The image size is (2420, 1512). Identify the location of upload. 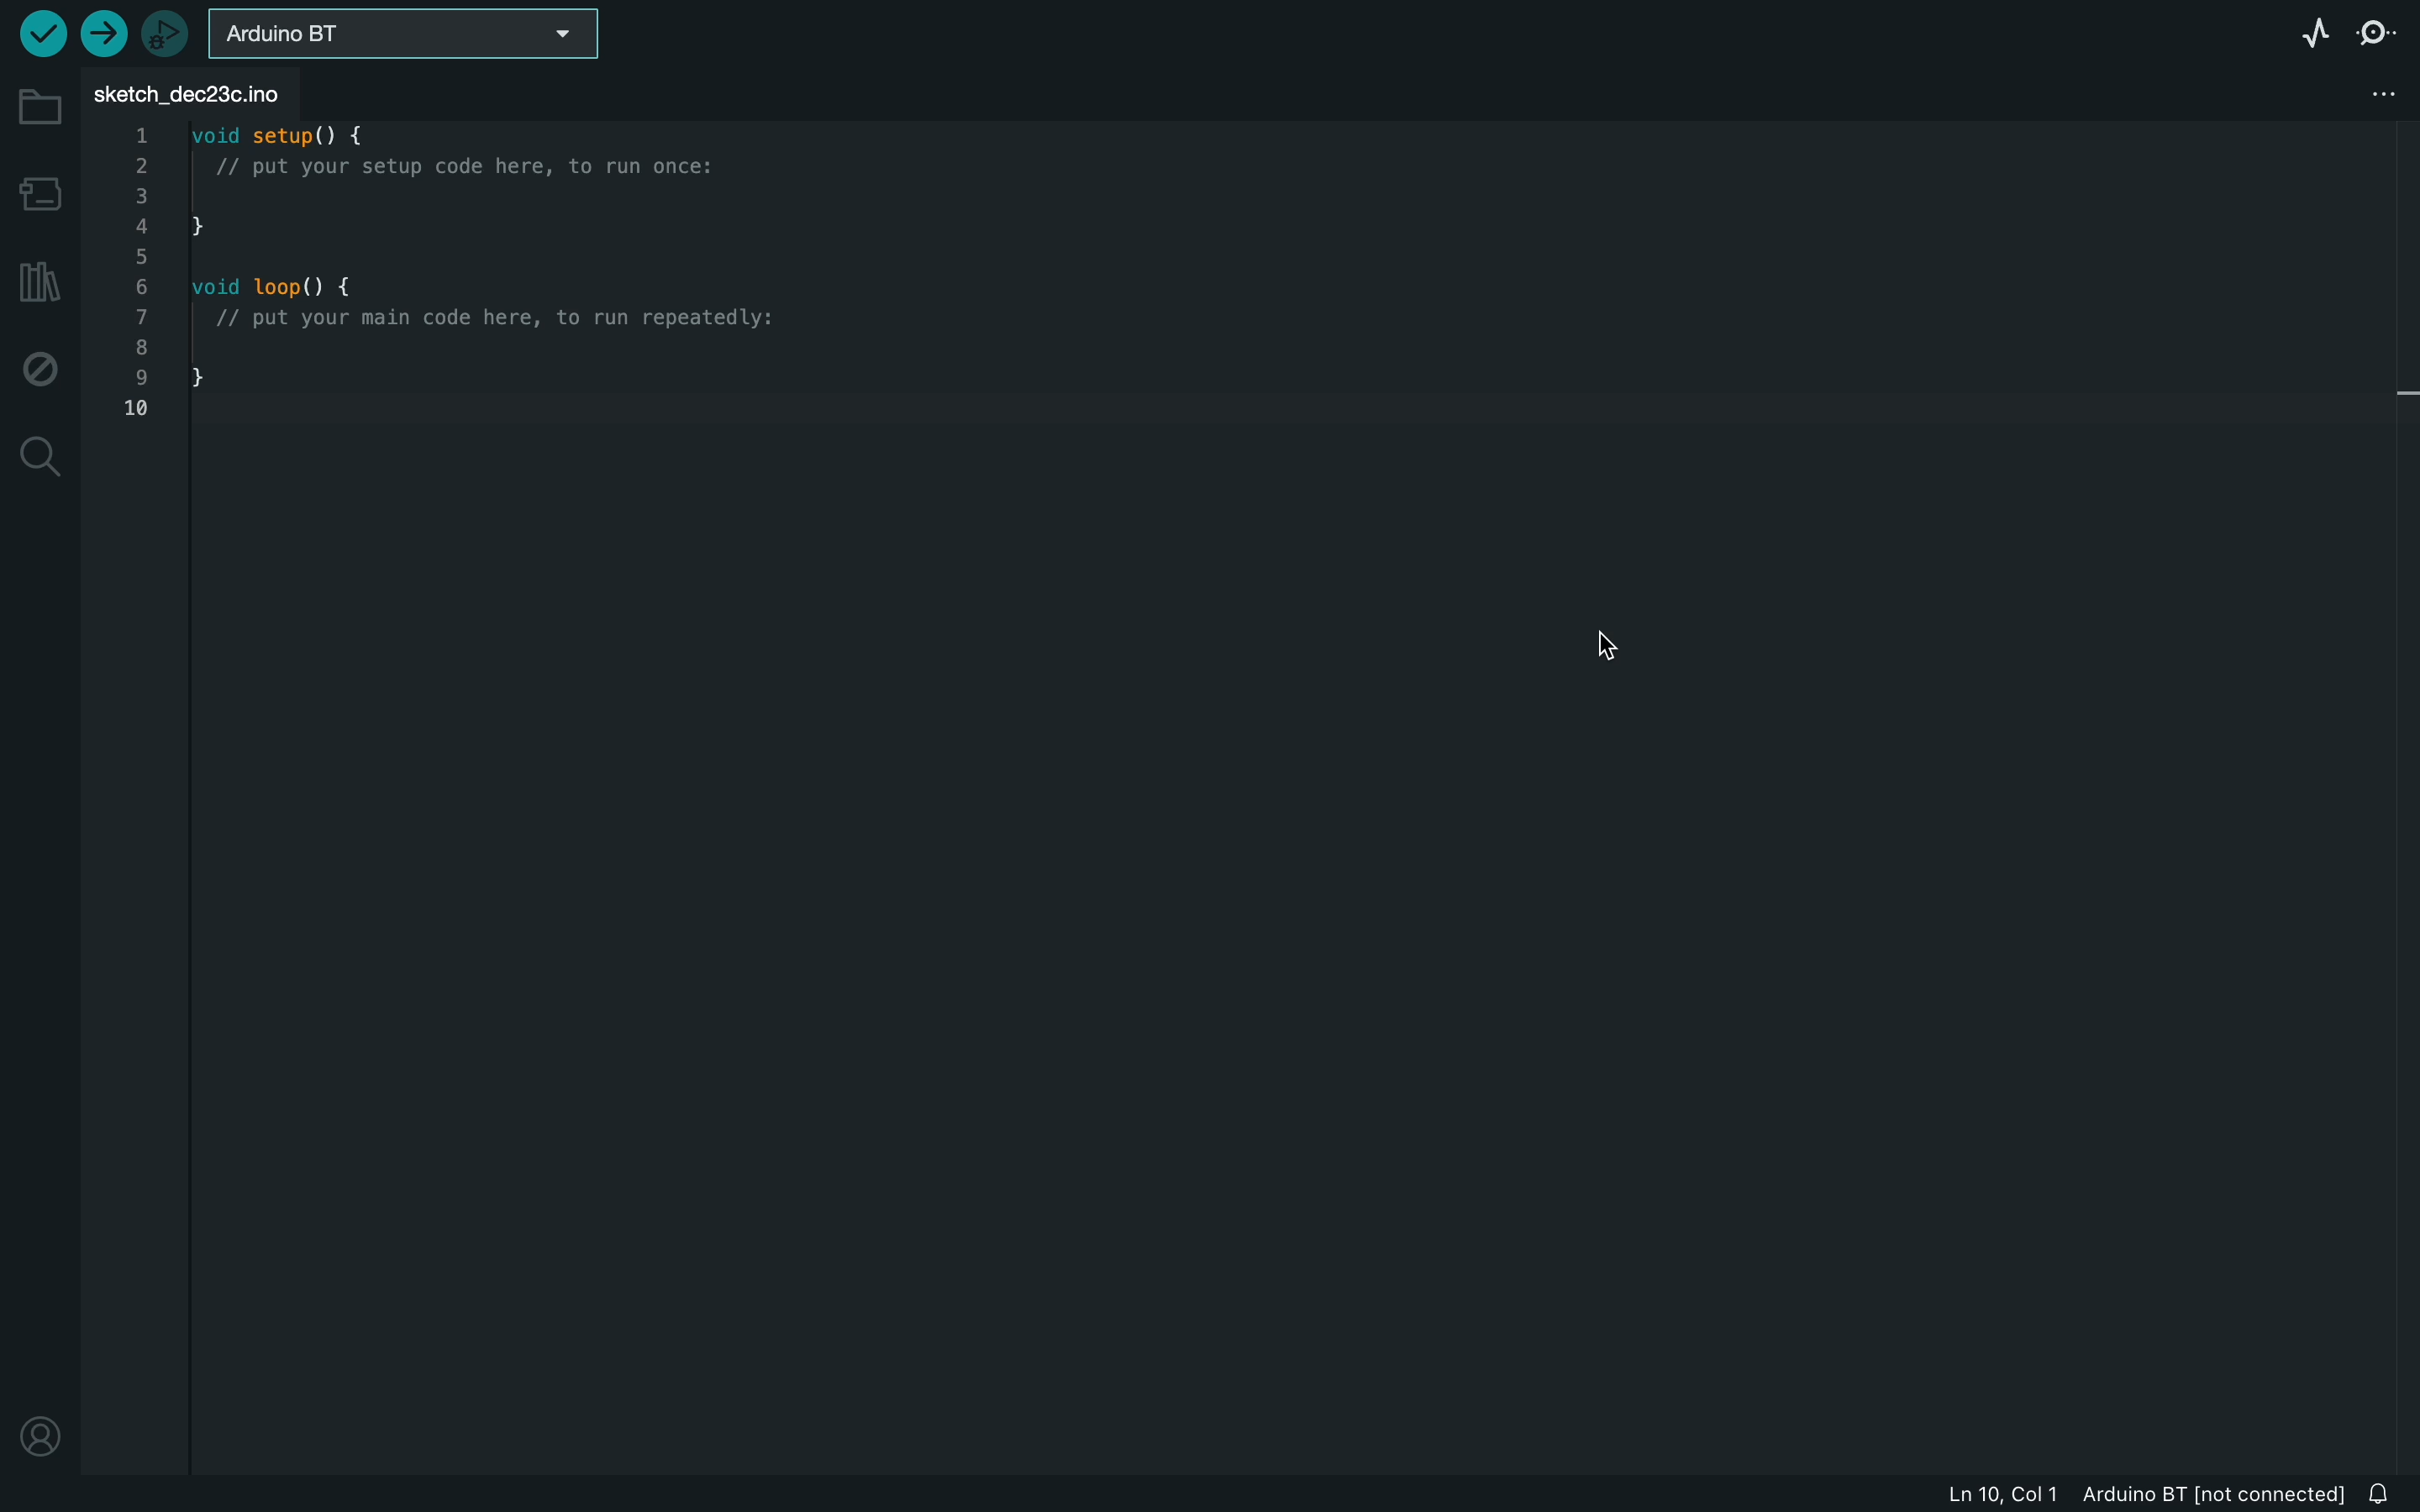
(105, 35).